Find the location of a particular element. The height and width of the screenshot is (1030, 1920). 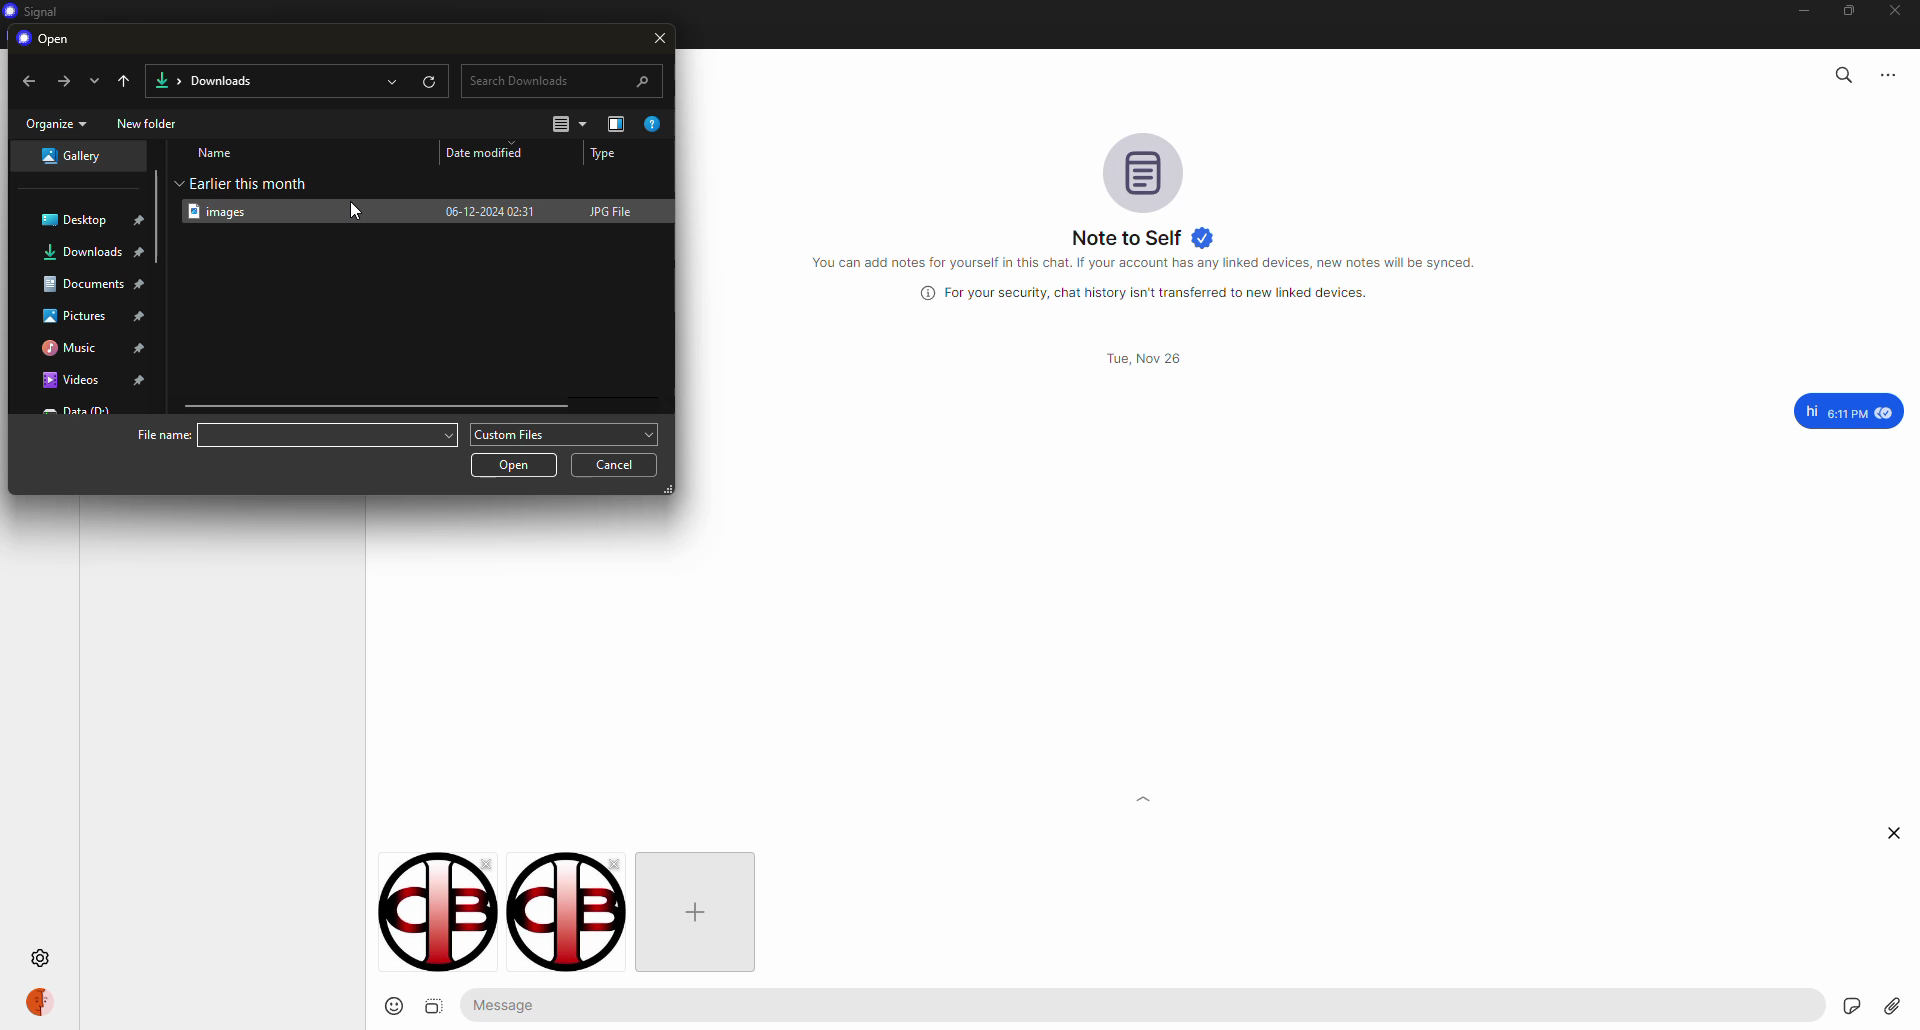

minimize is located at coordinates (1795, 11).